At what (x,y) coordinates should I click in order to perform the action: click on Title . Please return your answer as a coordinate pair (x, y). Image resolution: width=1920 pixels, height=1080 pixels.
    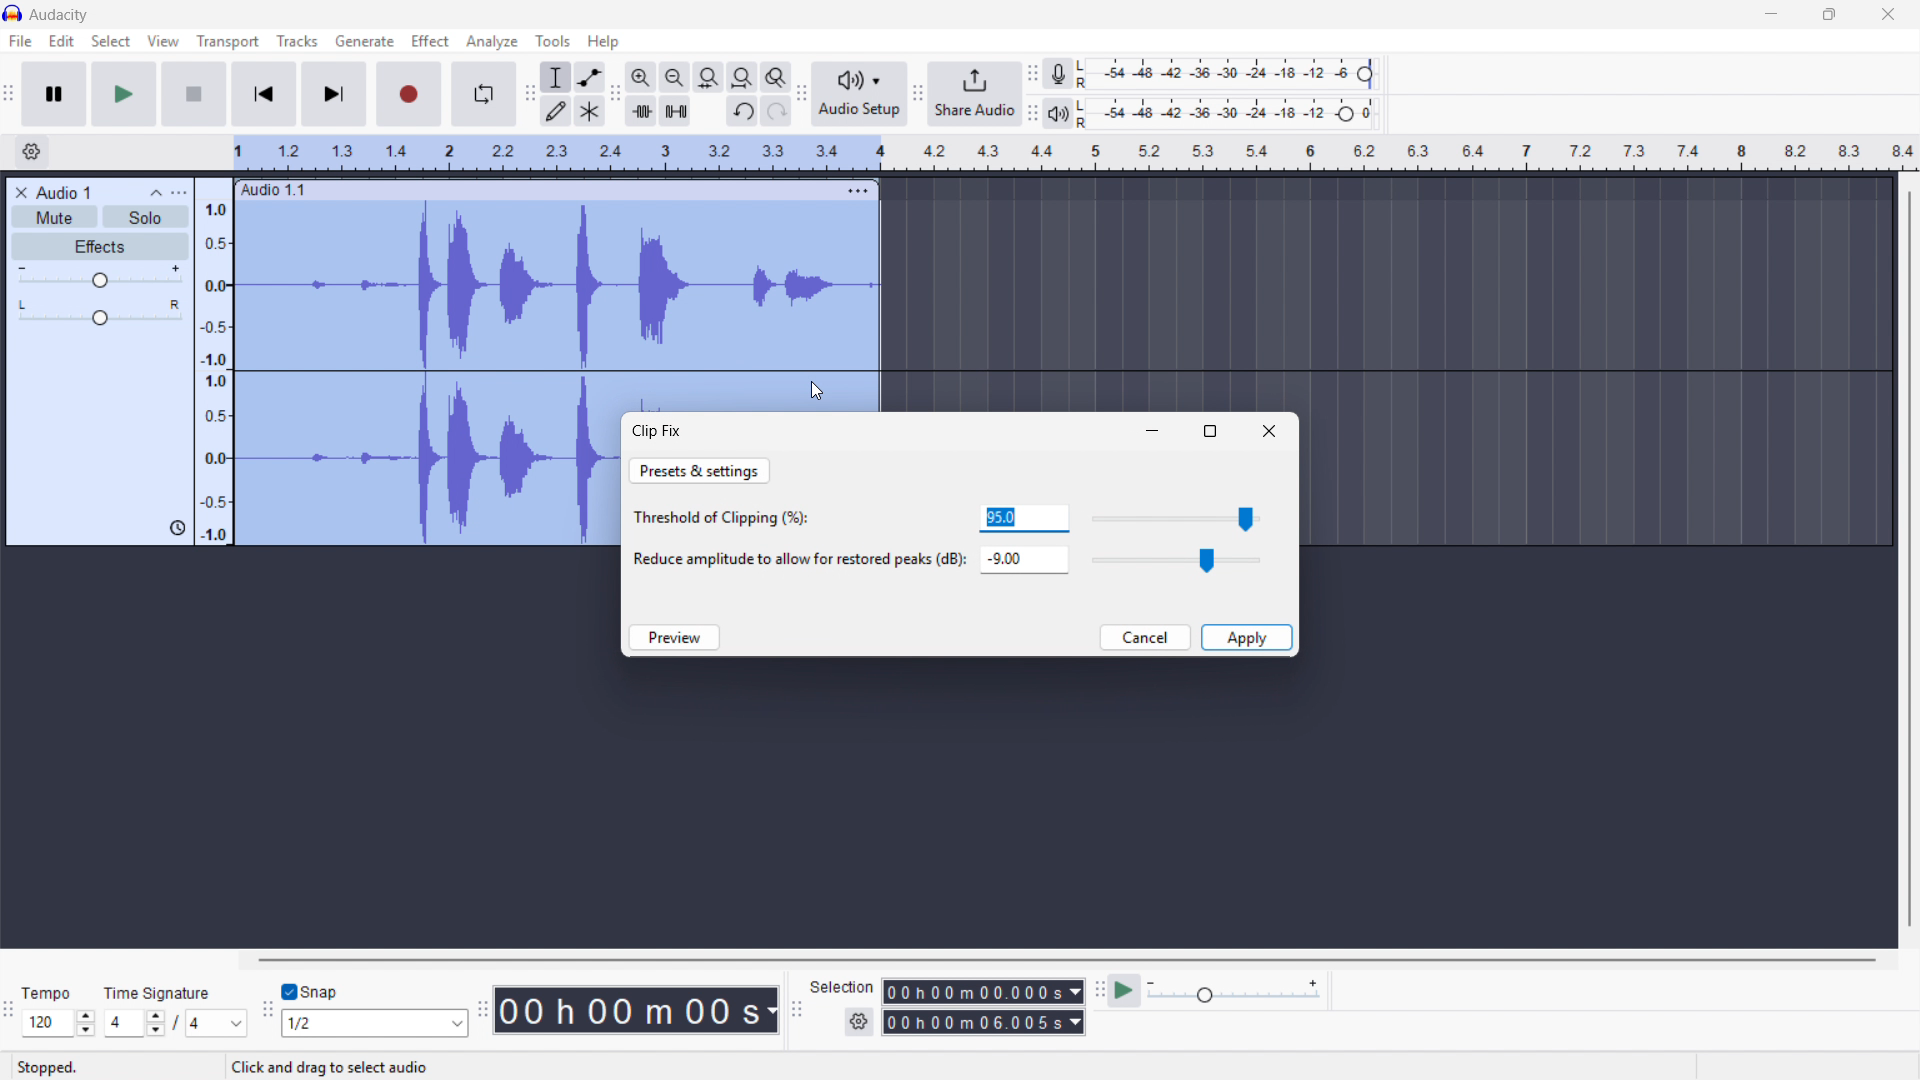
    Looking at the image, I should click on (60, 15).